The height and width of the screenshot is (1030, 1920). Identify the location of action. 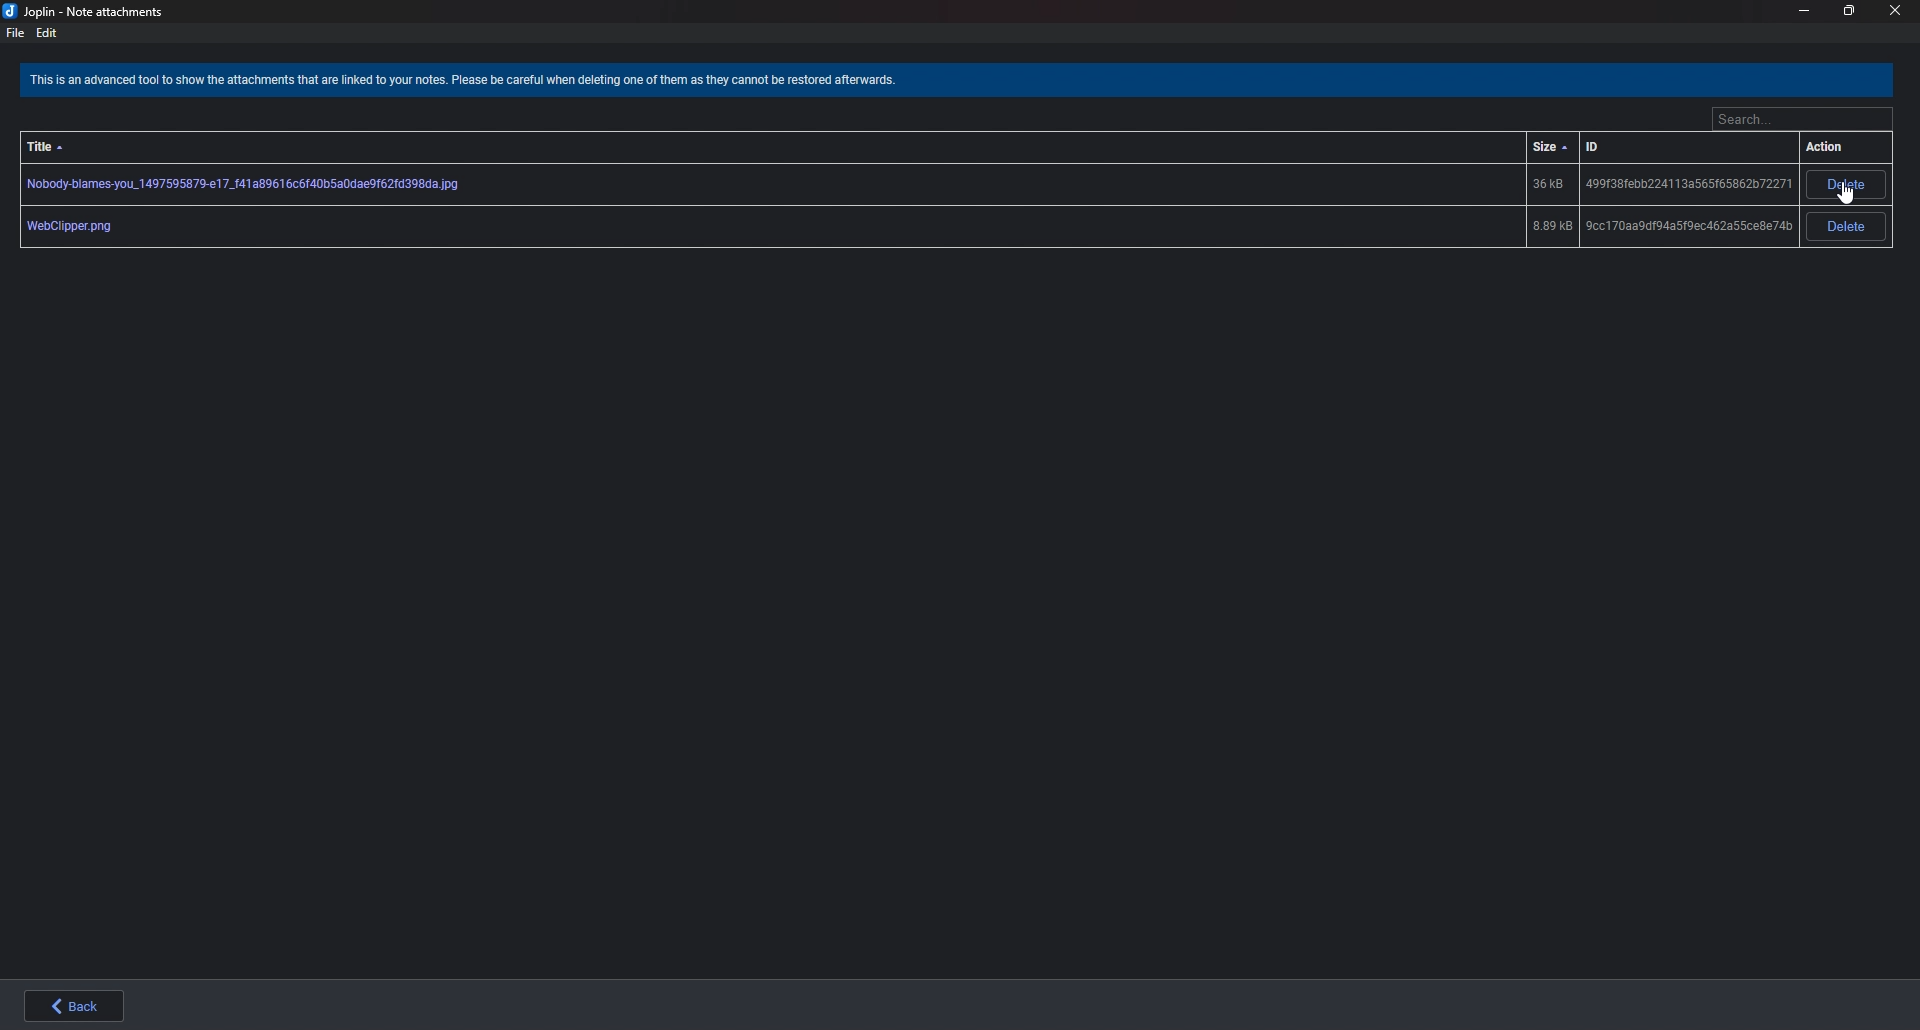
(1830, 148).